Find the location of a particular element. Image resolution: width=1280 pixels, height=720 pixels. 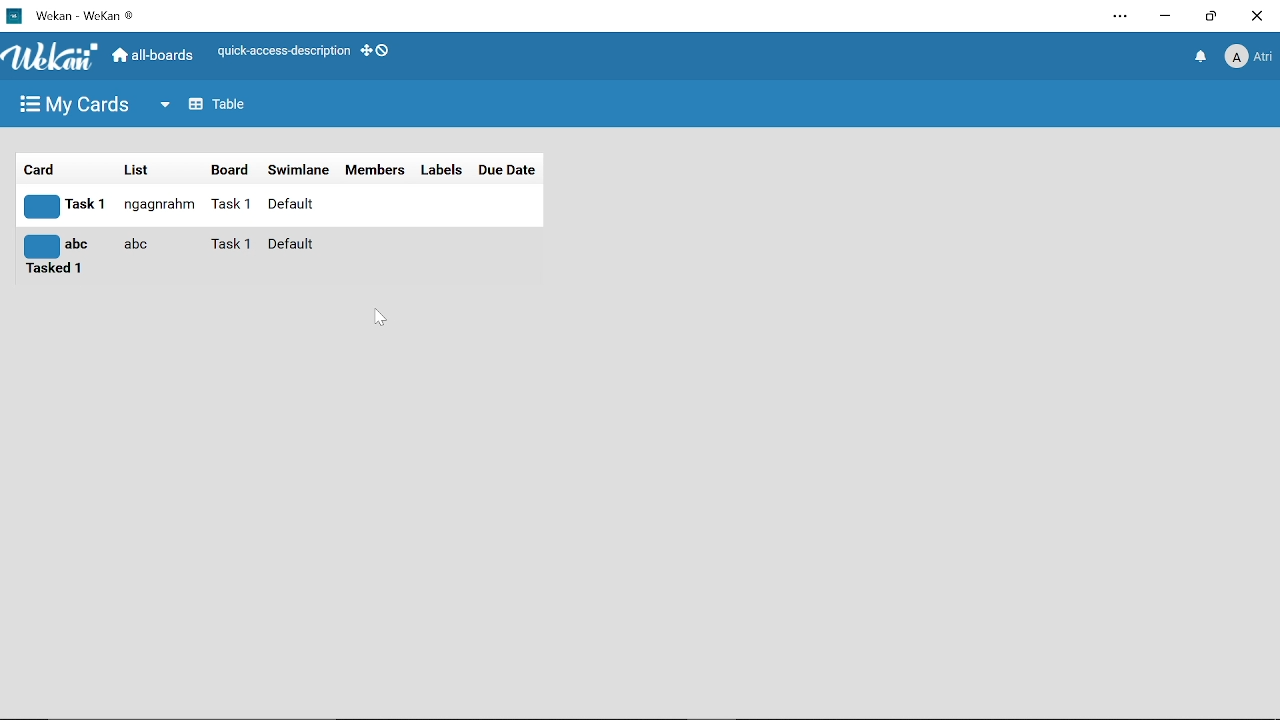

All boards is located at coordinates (152, 56).